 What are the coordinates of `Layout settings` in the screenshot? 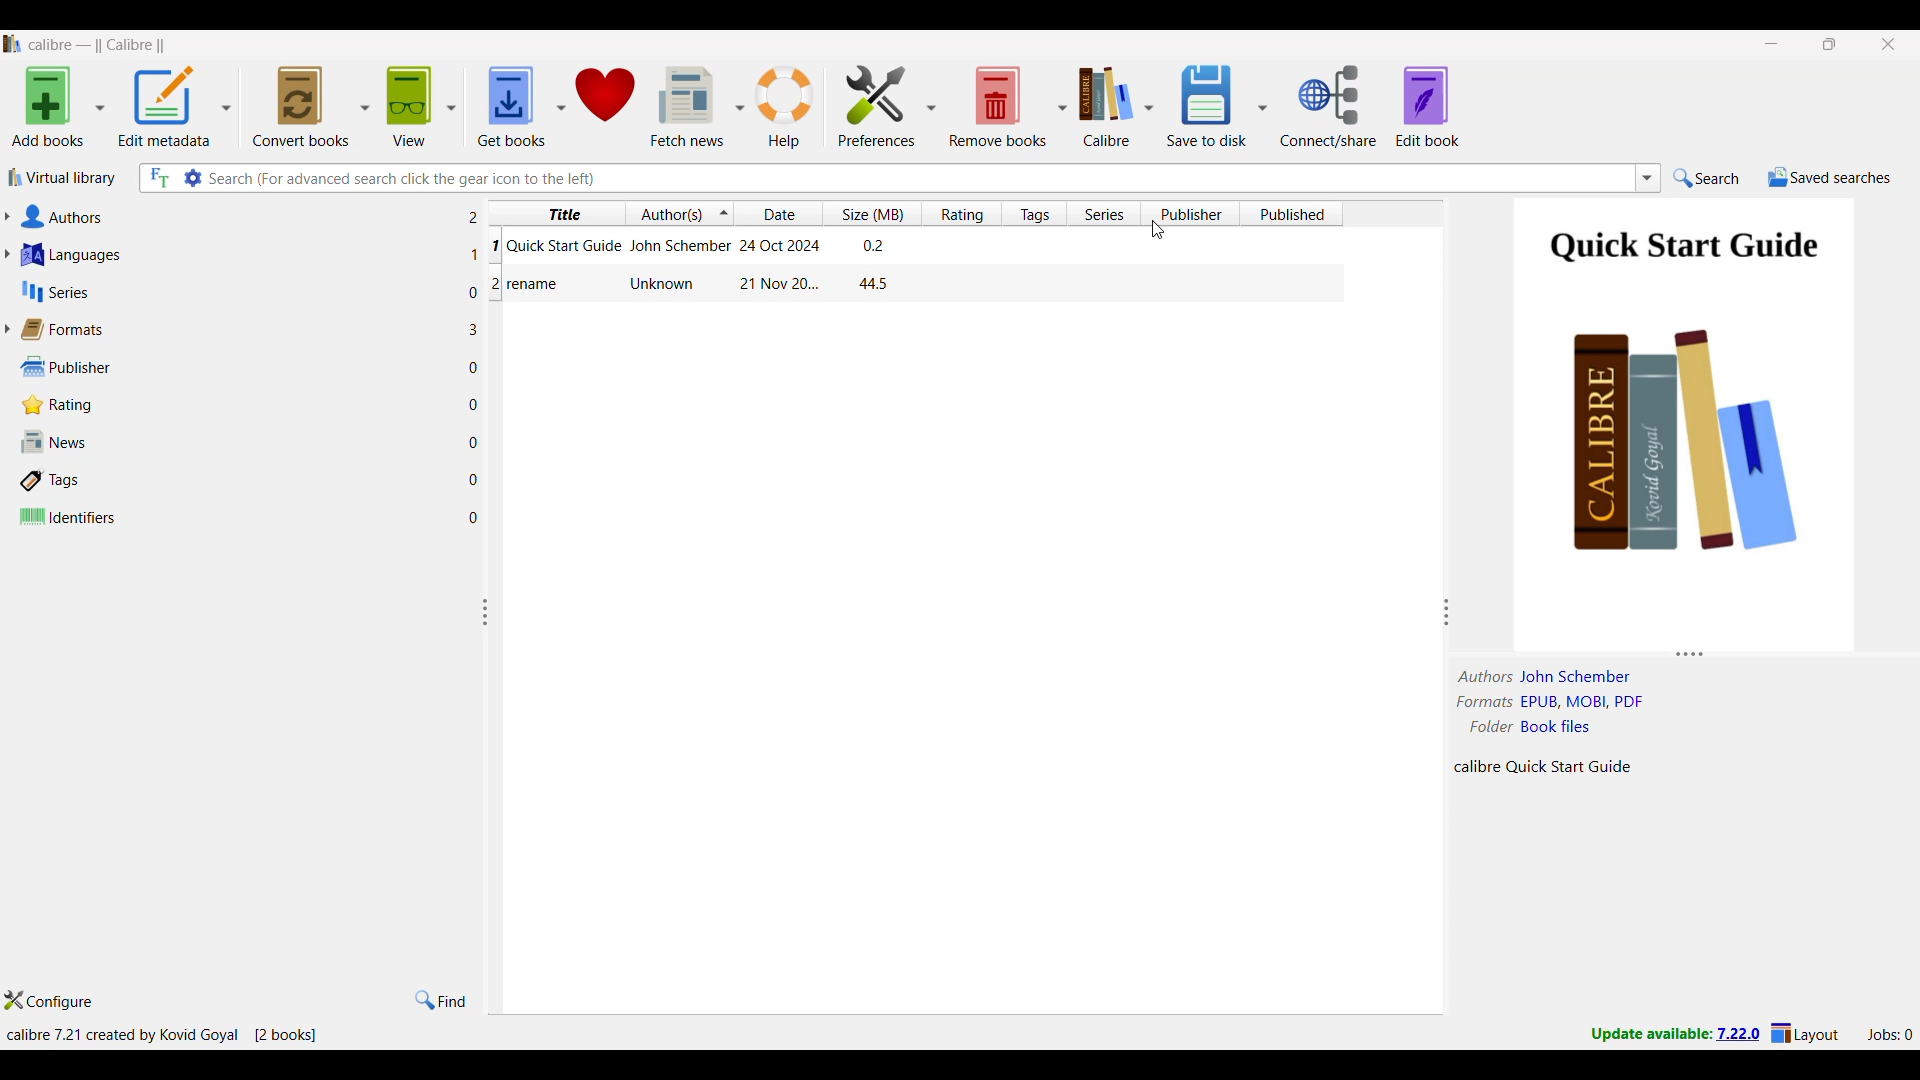 It's located at (1805, 1032).